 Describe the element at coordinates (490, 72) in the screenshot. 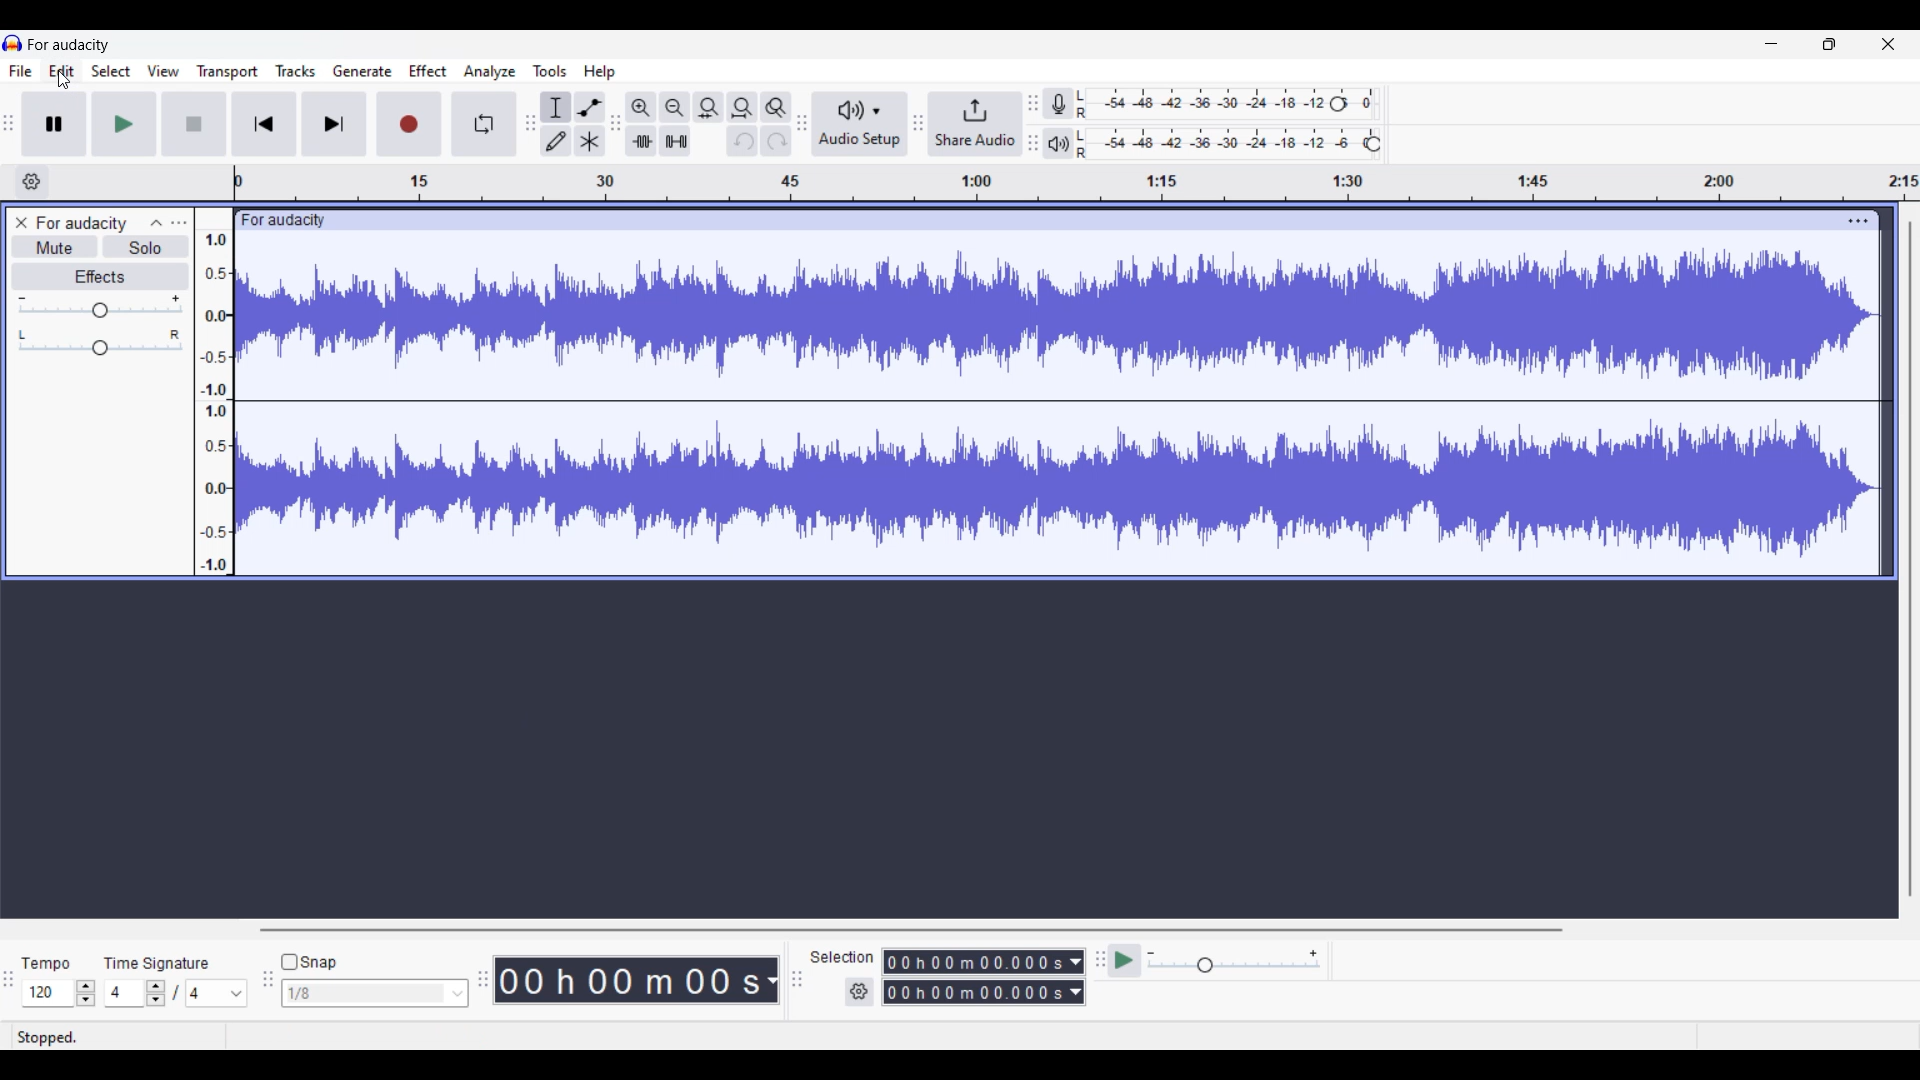

I see `Analyze menu` at that location.